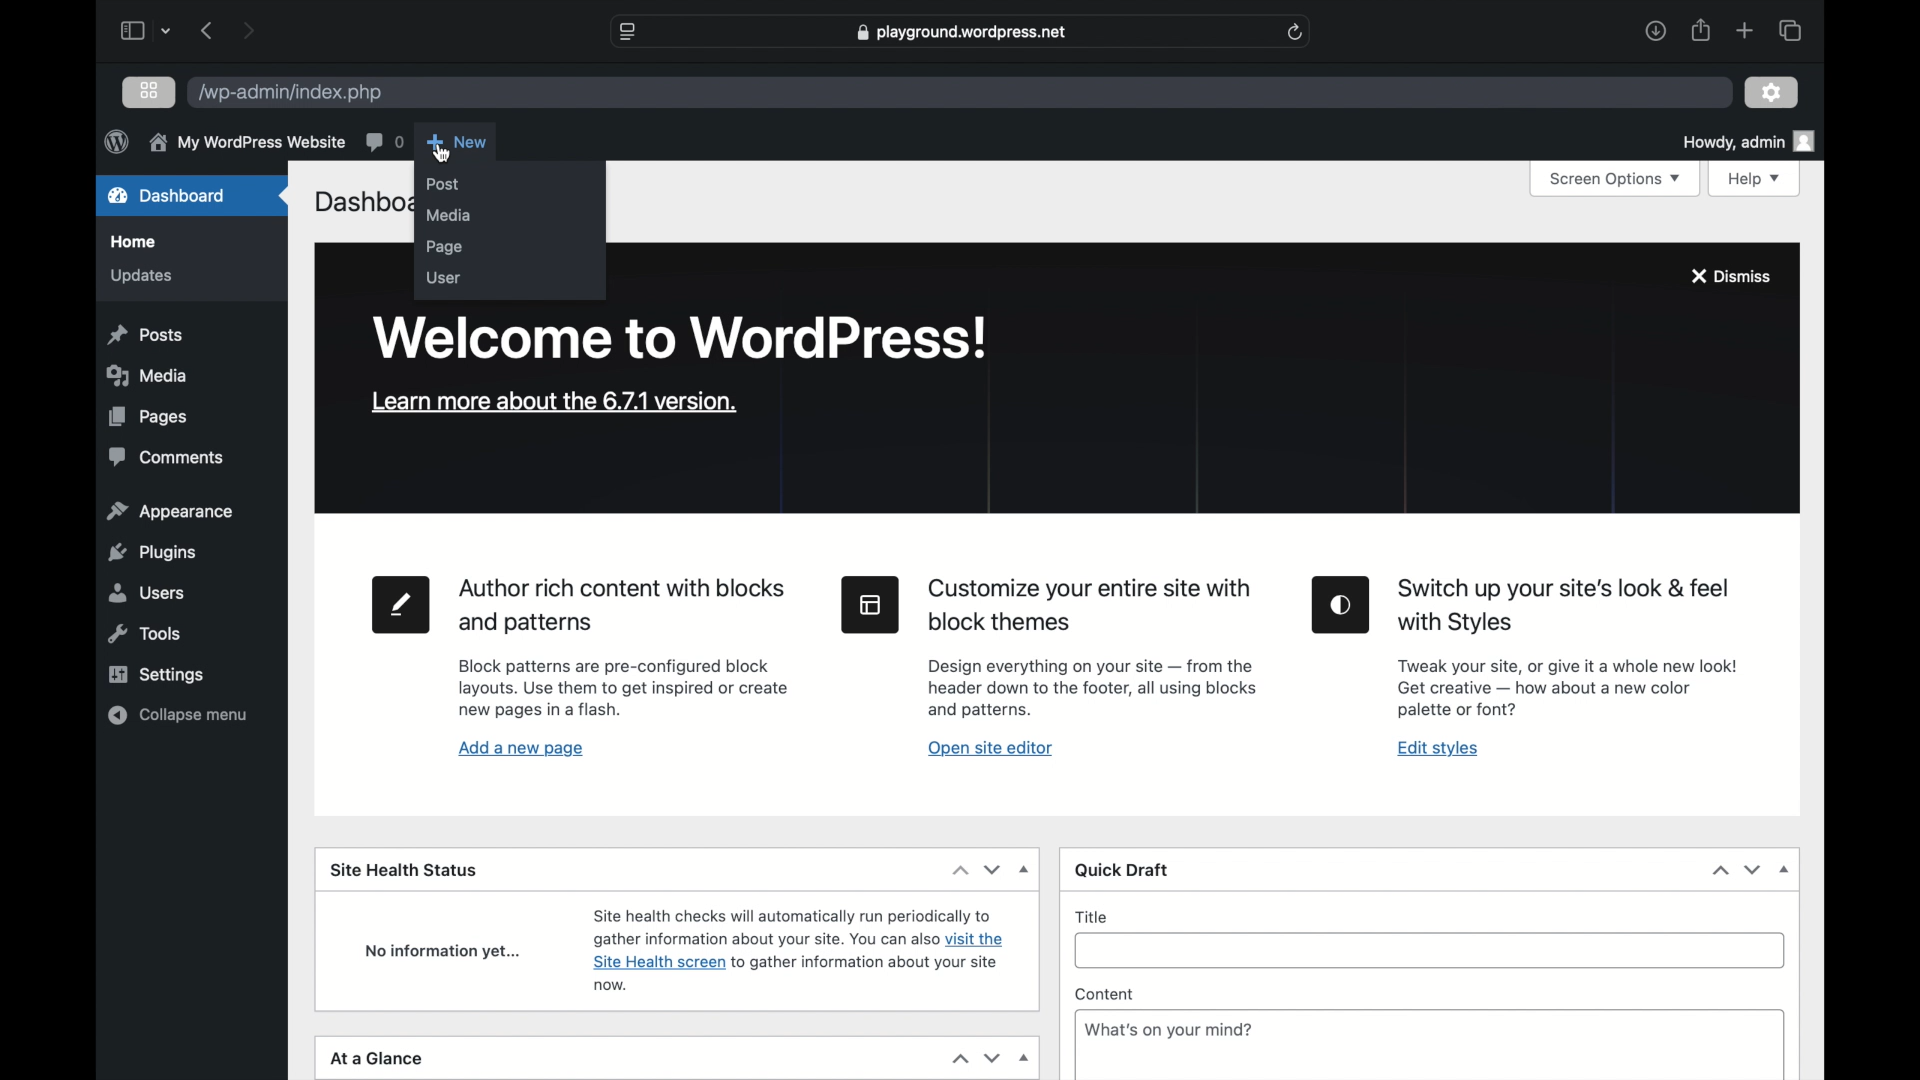  I want to click on learn more about the 6.7.1 version, so click(554, 402).